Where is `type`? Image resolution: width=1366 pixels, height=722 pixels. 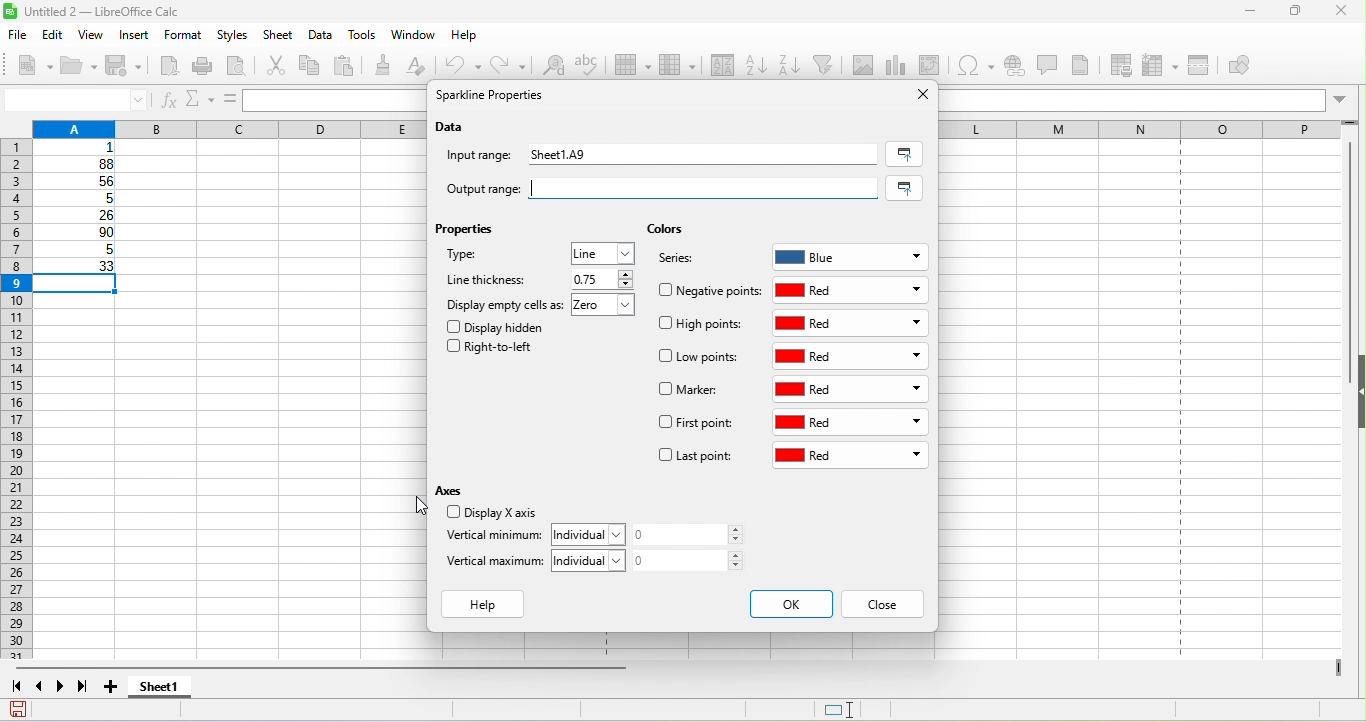 type is located at coordinates (486, 258).